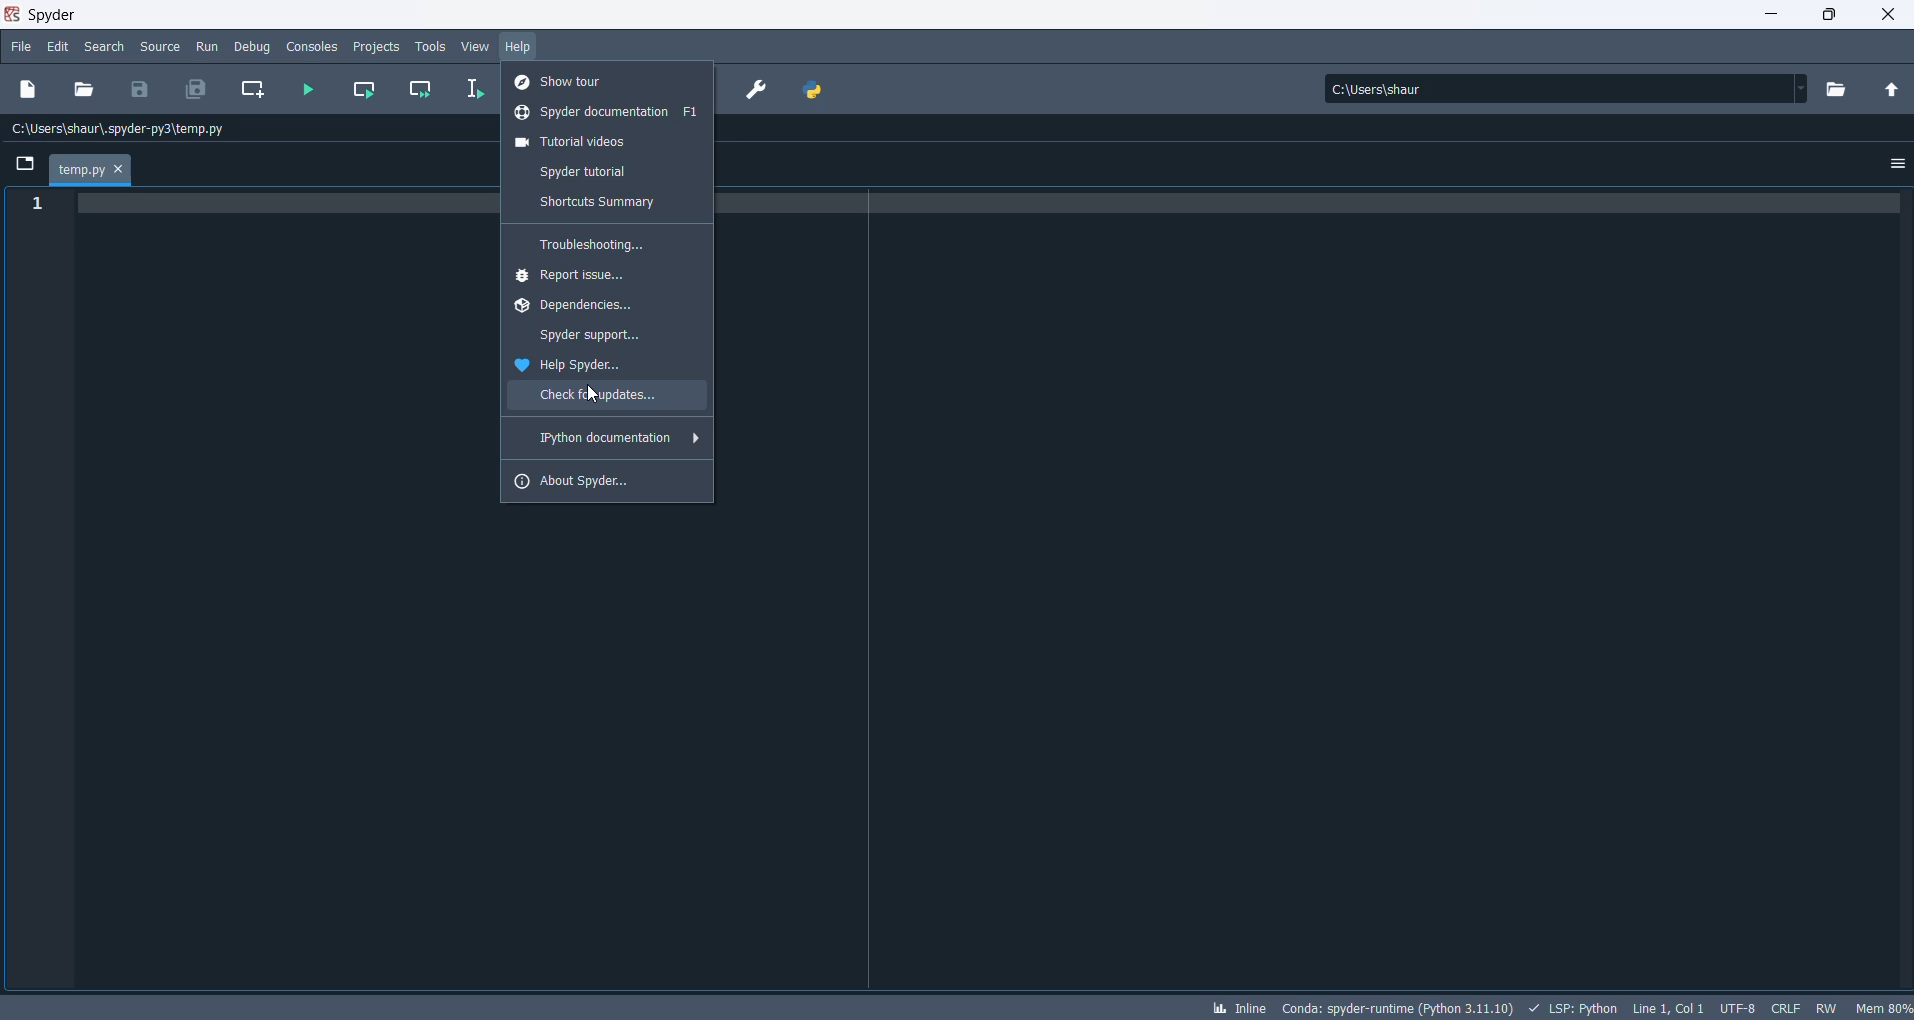 The image size is (1914, 1020). What do you see at coordinates (1885, 1007) in the screenshot?
I see `memory usage` at bounding box center [1885, 1007].